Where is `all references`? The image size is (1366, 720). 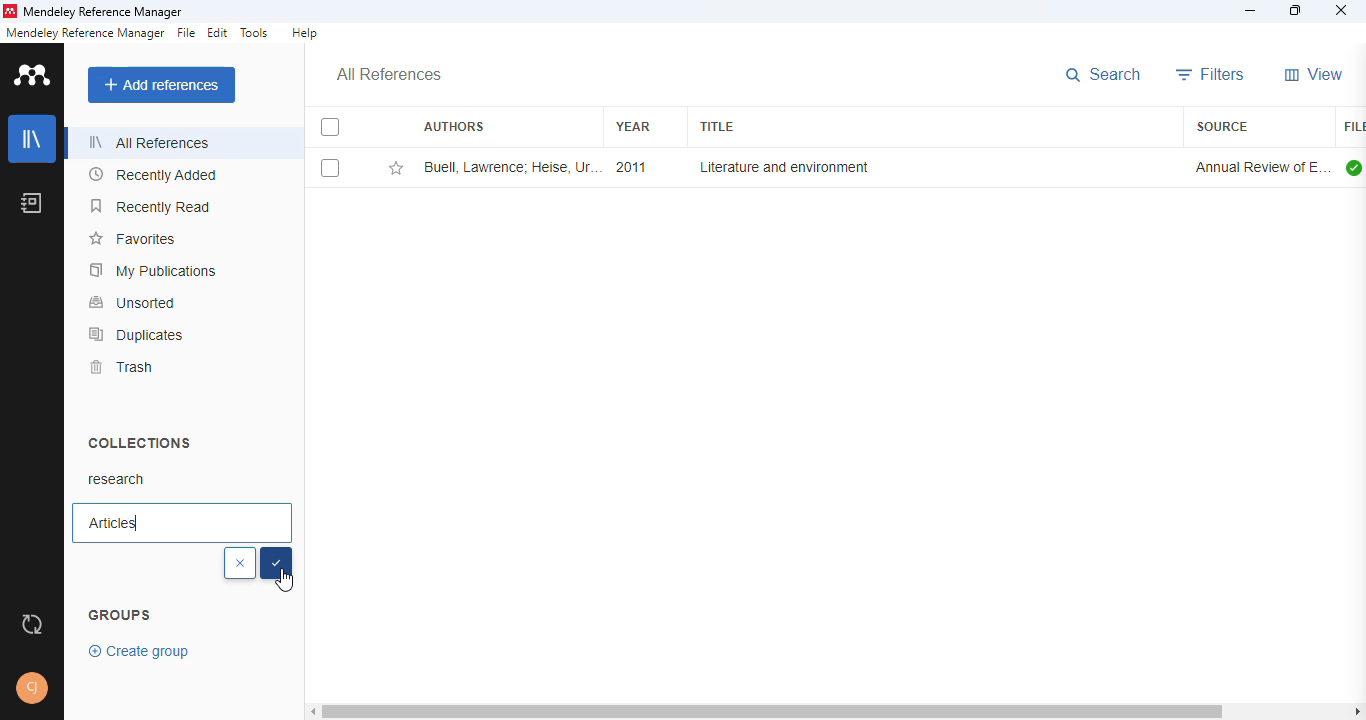 all references is located at coordinates (388, 75).